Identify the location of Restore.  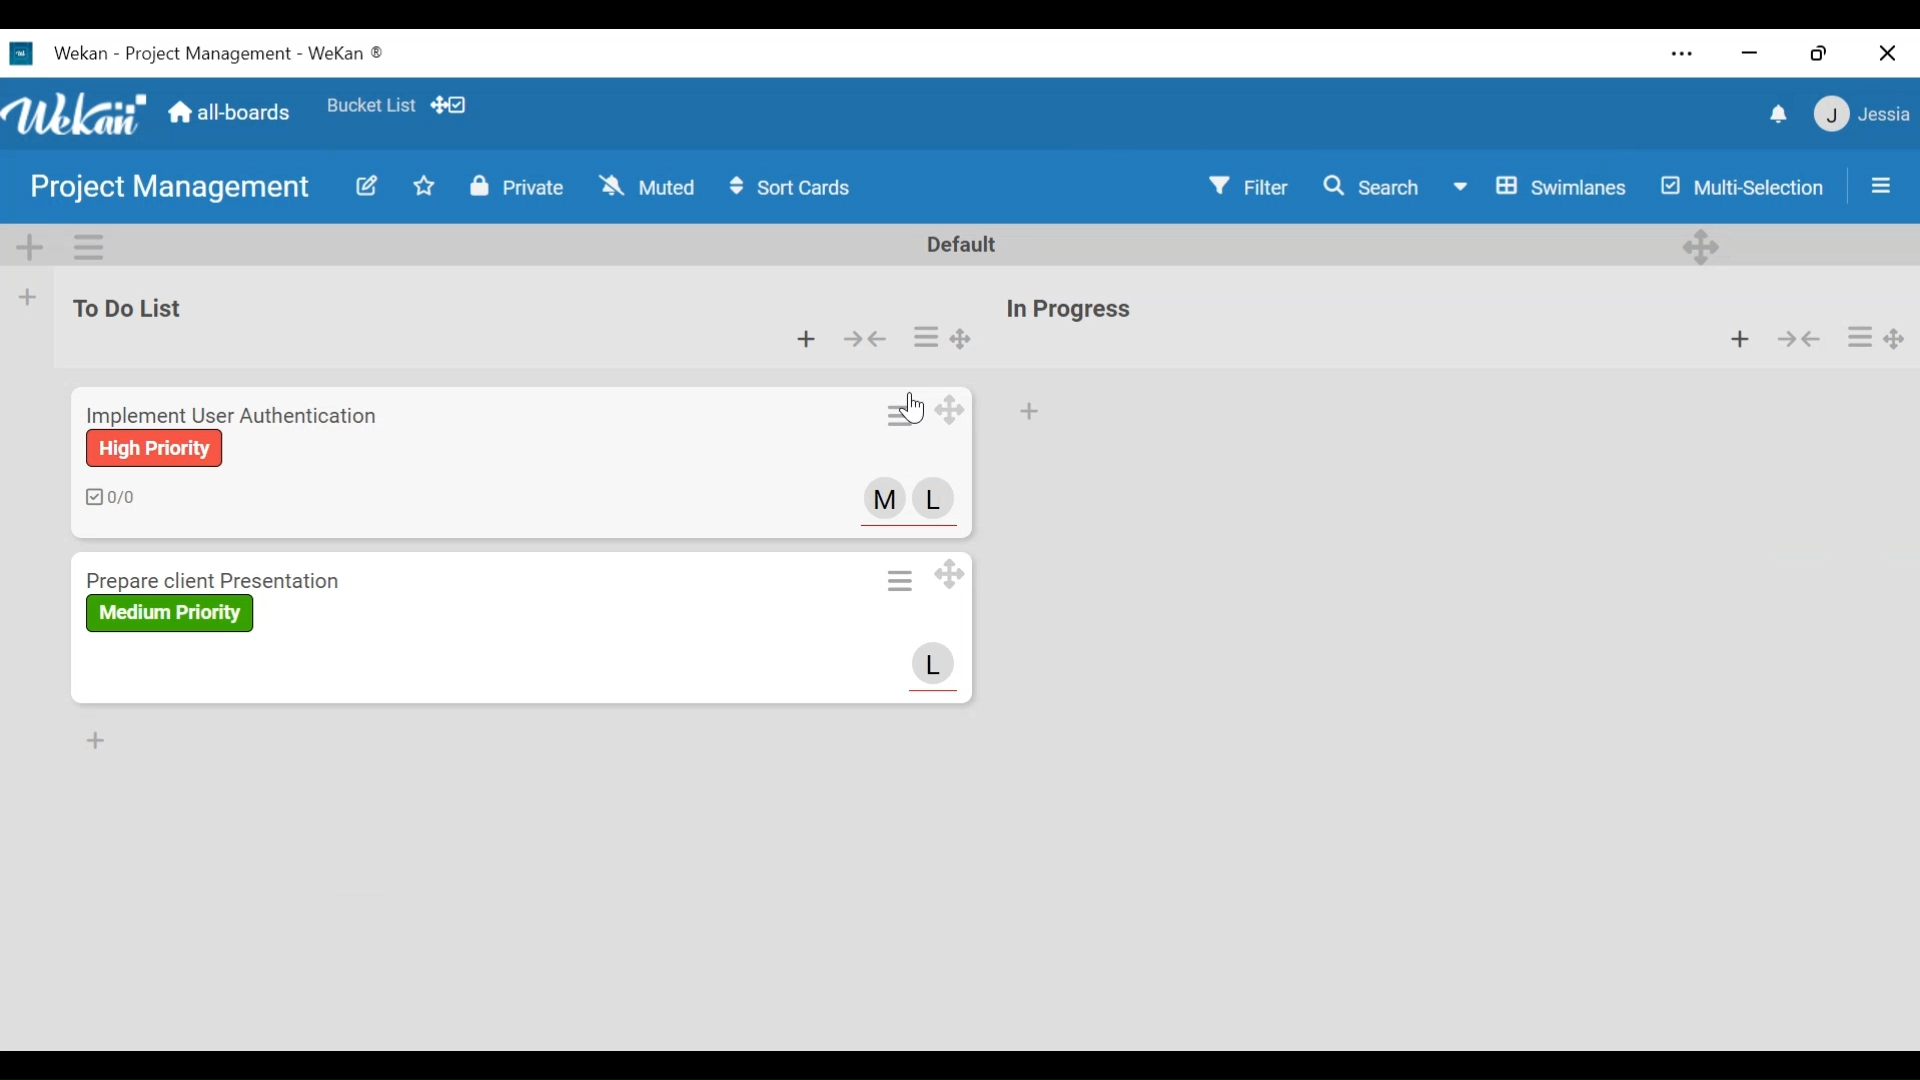
(1819, 53).